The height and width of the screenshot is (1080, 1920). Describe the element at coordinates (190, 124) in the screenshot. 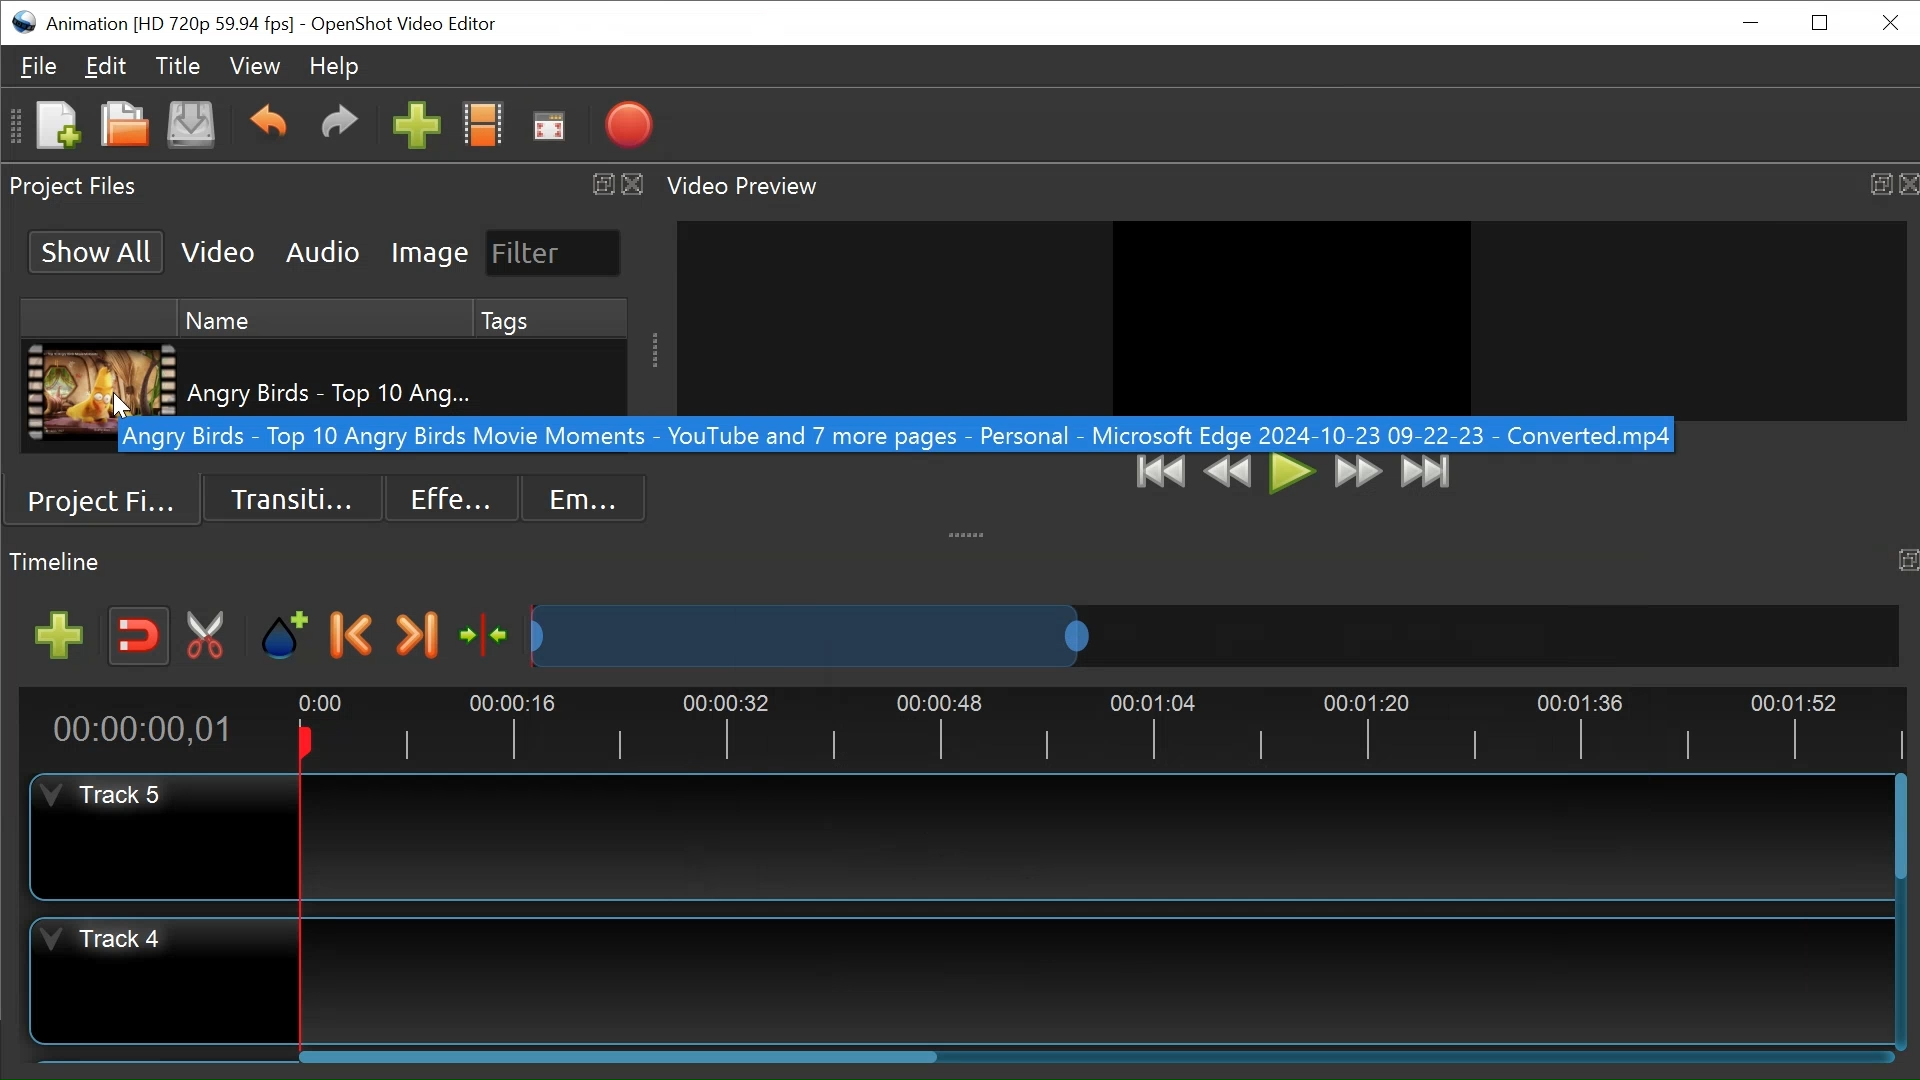

I see `Save Project` at that location.